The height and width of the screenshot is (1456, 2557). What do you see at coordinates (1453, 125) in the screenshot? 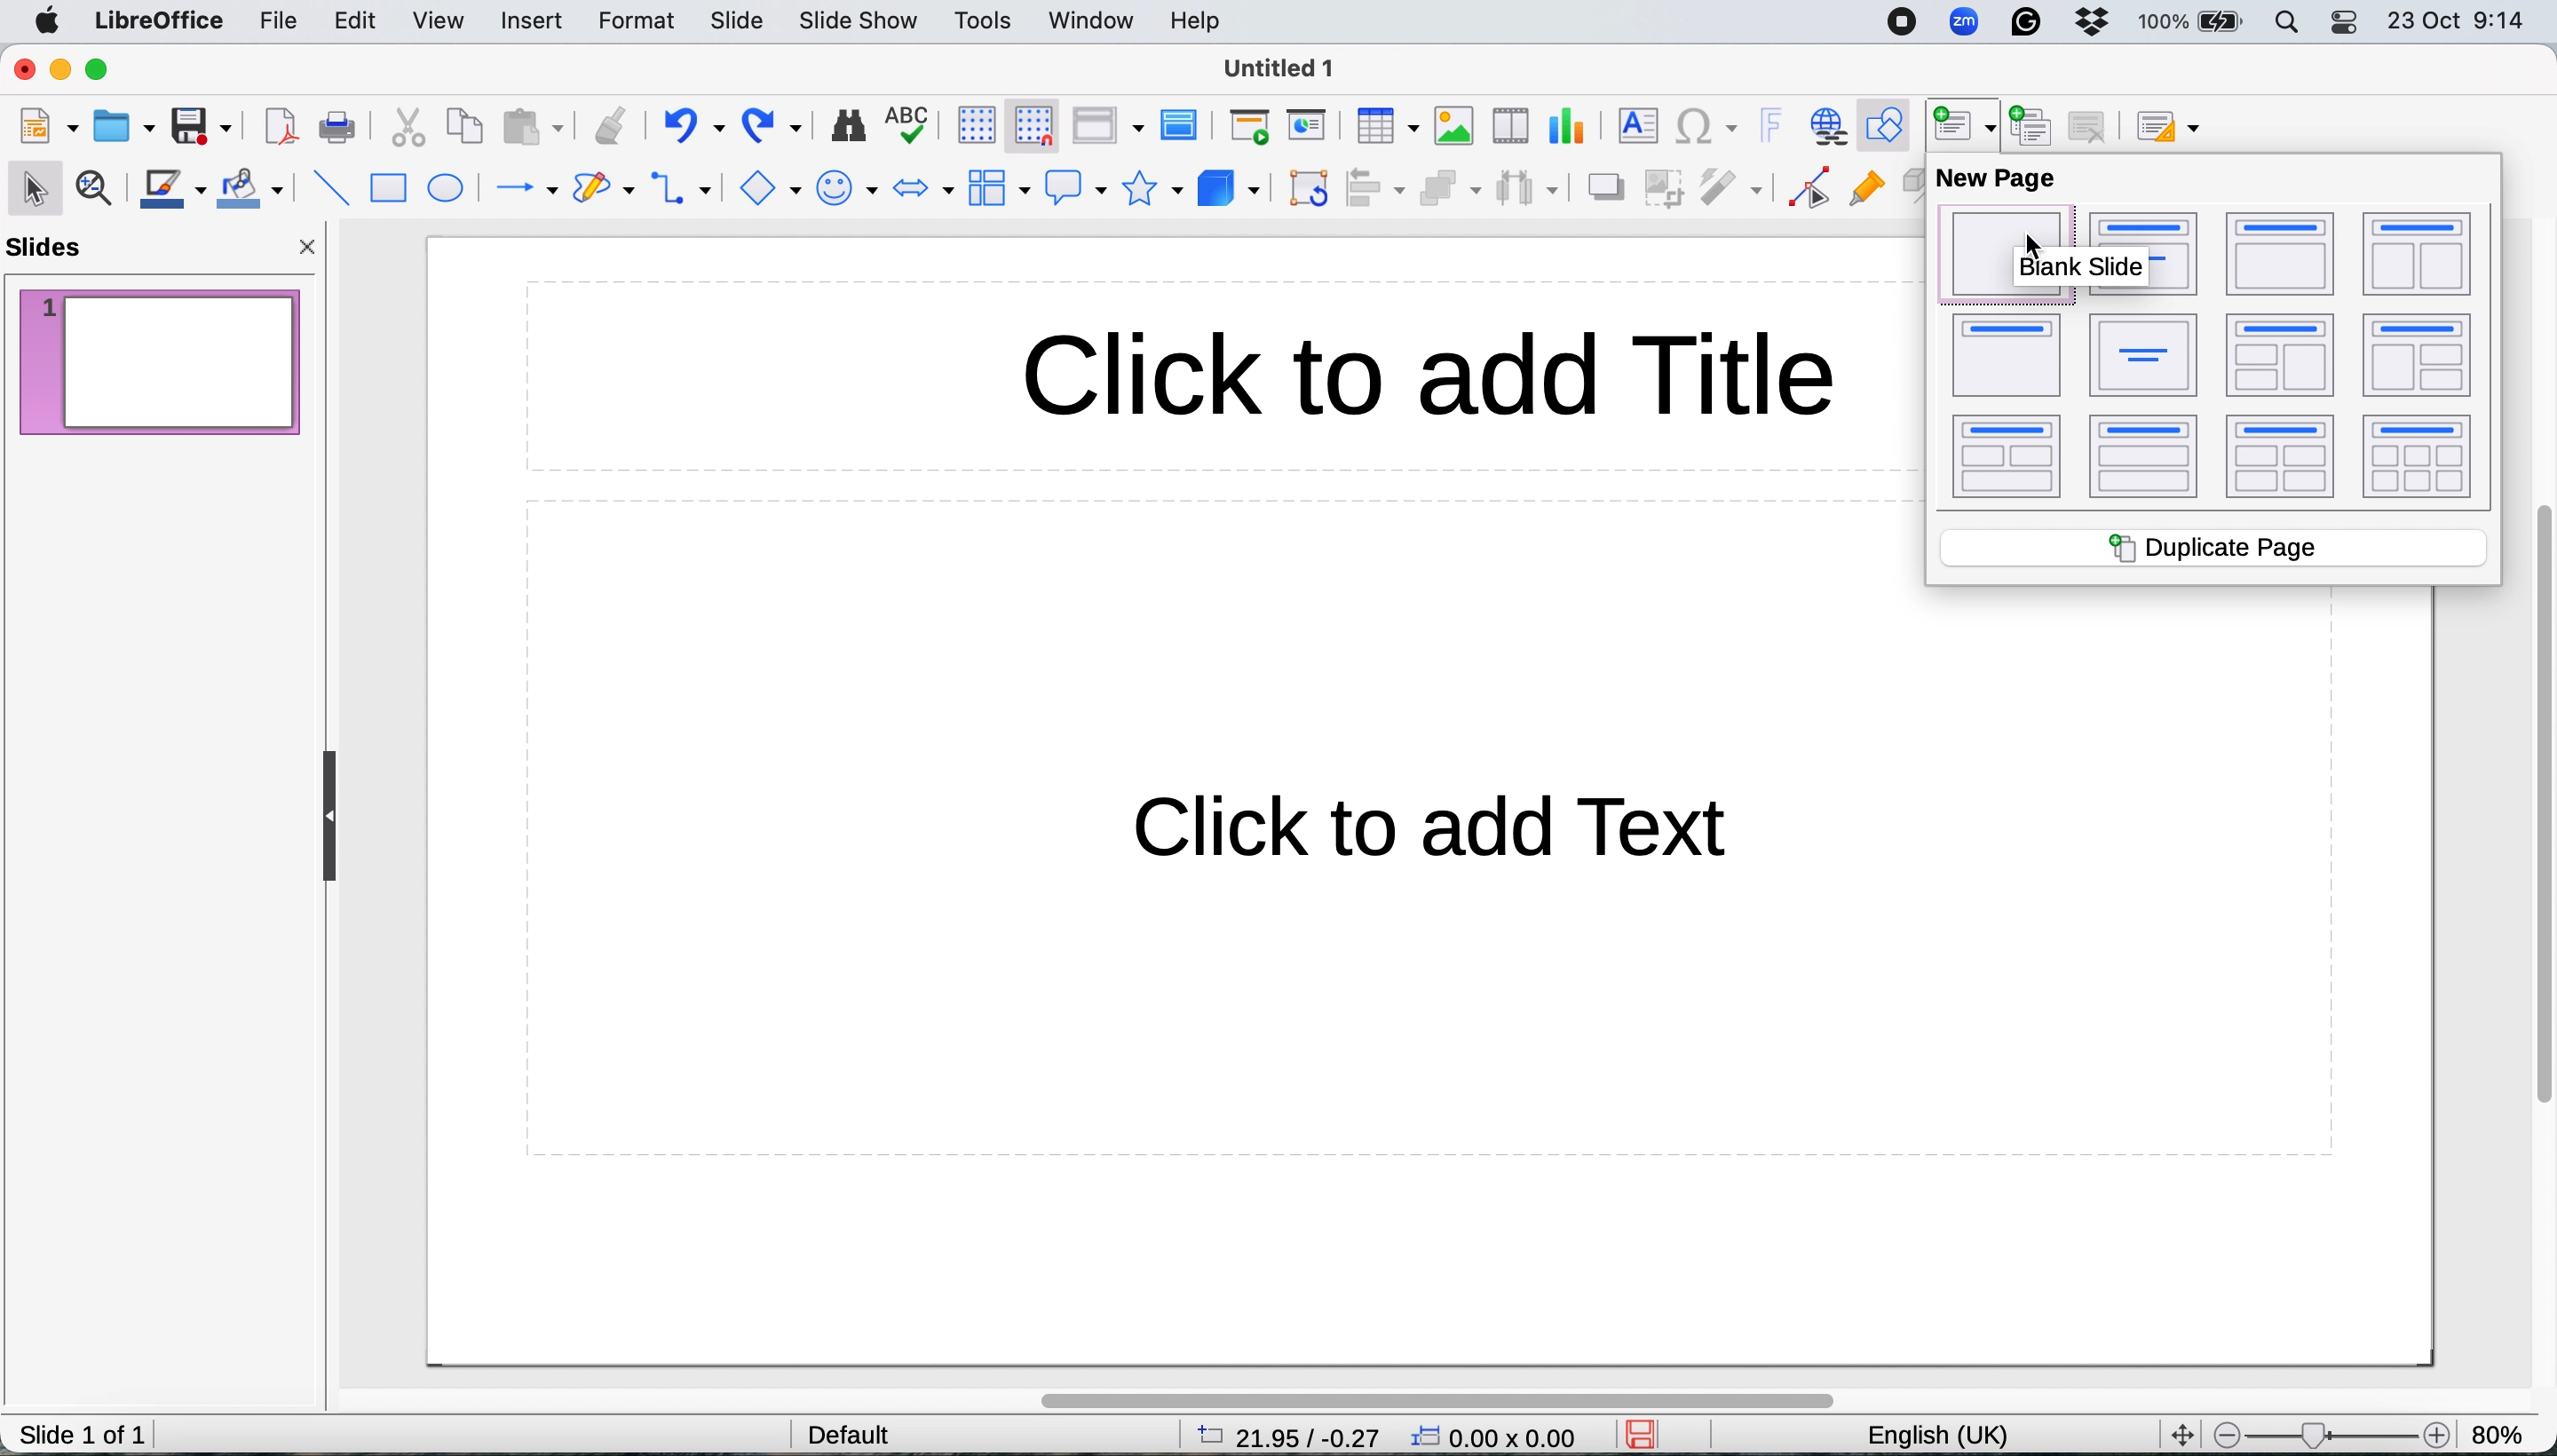
I see `insert image` at bounding box center [1453, 125].